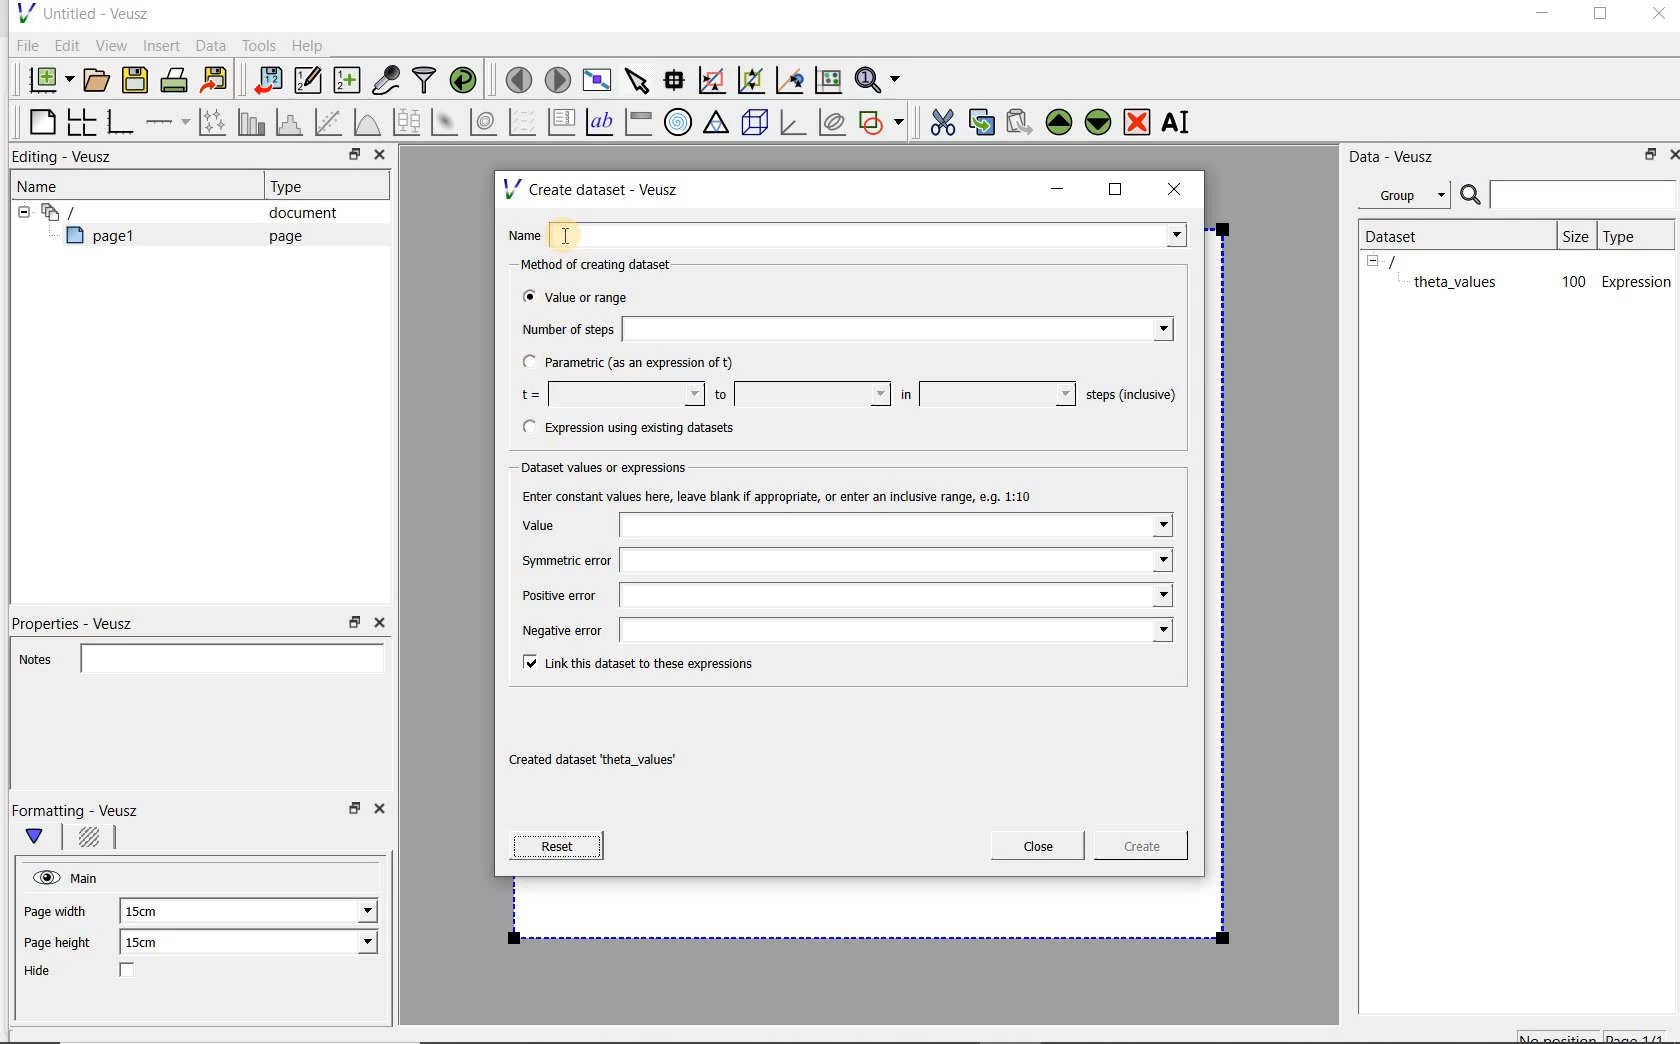 The height and width of the screenshot is (1044, 1680). What do you see at coordinates (679, 122) in the screenshot?
I see `polar graph` at bounding box center [679, 122].